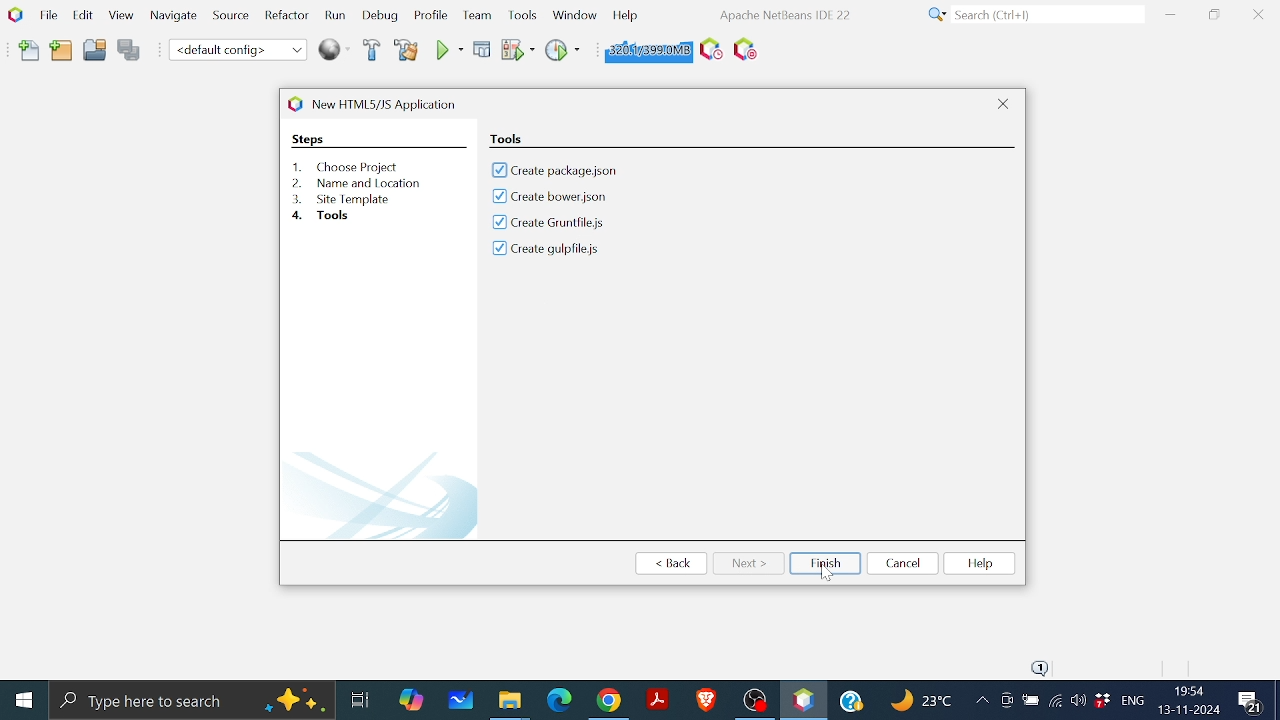 The width and height of the screenshot is (1280, 720). Describe the element at coordinates (238, 49) in the screenshot. I see `Default coding` at that location.